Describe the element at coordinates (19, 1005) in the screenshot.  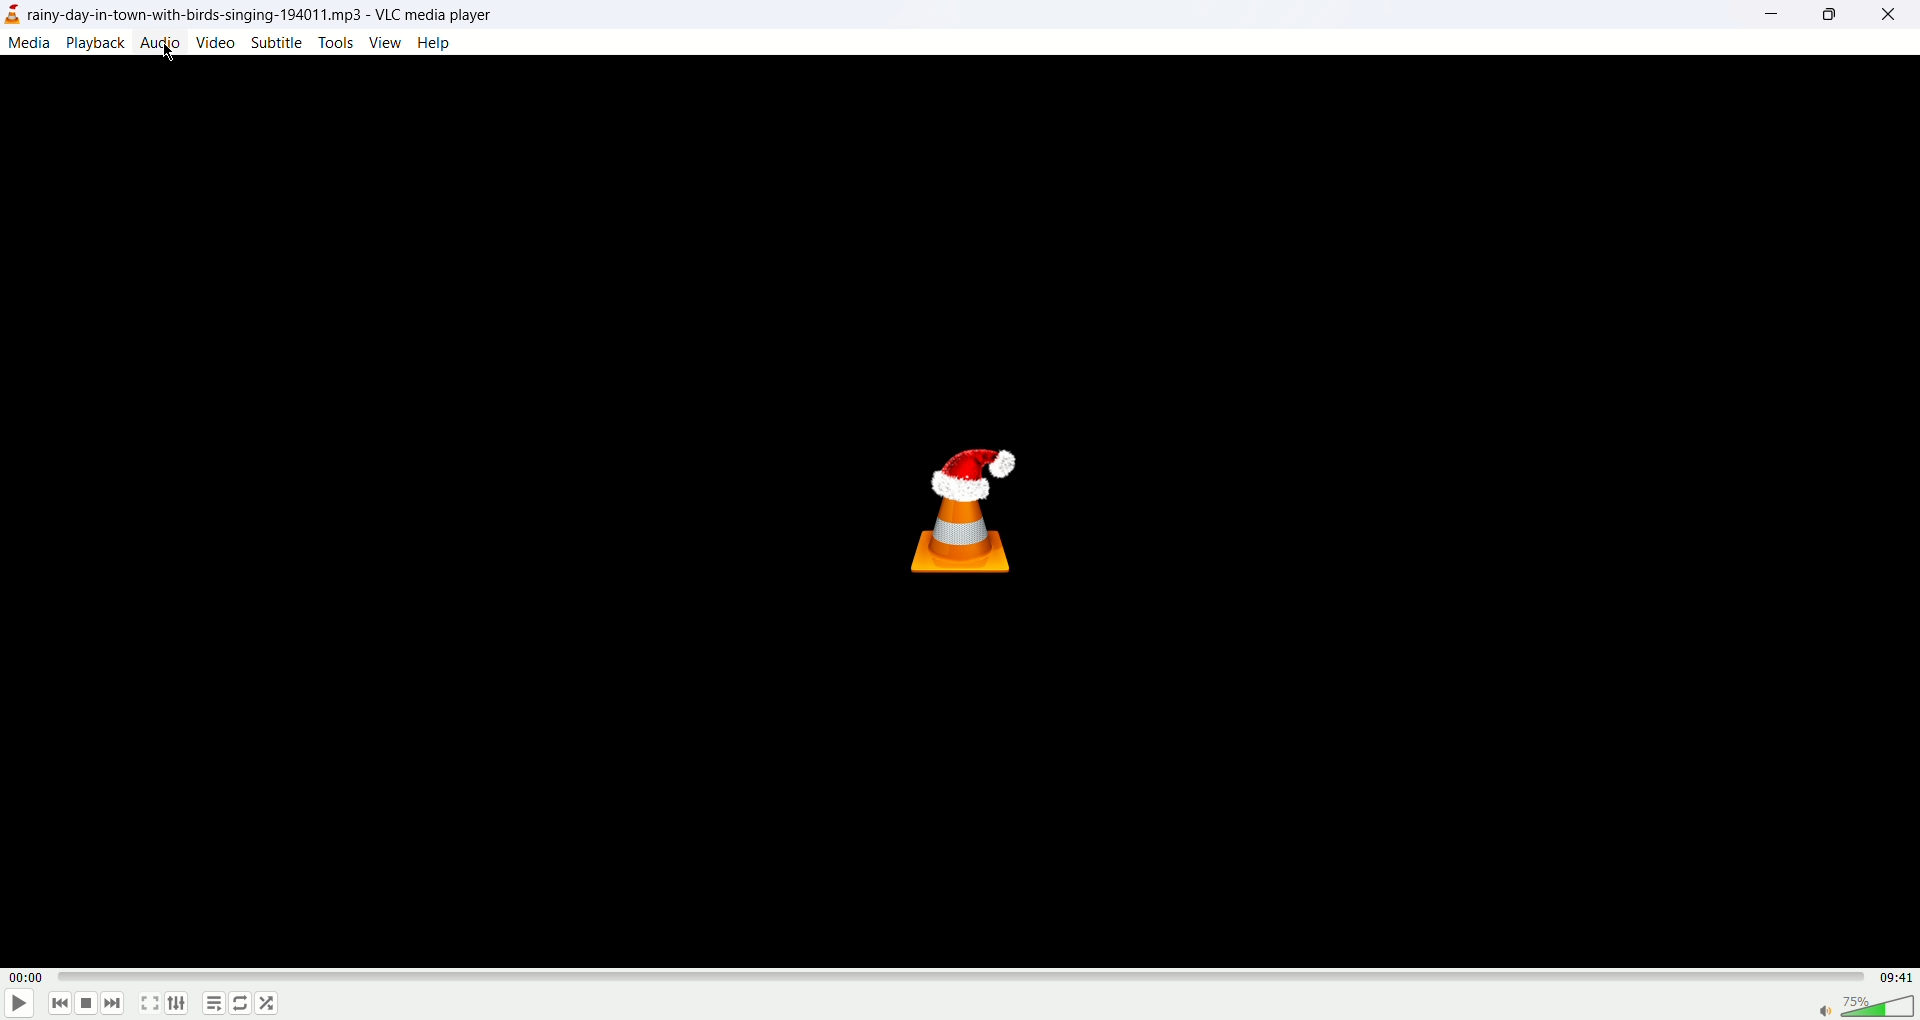
I see `play/pause` at that location.